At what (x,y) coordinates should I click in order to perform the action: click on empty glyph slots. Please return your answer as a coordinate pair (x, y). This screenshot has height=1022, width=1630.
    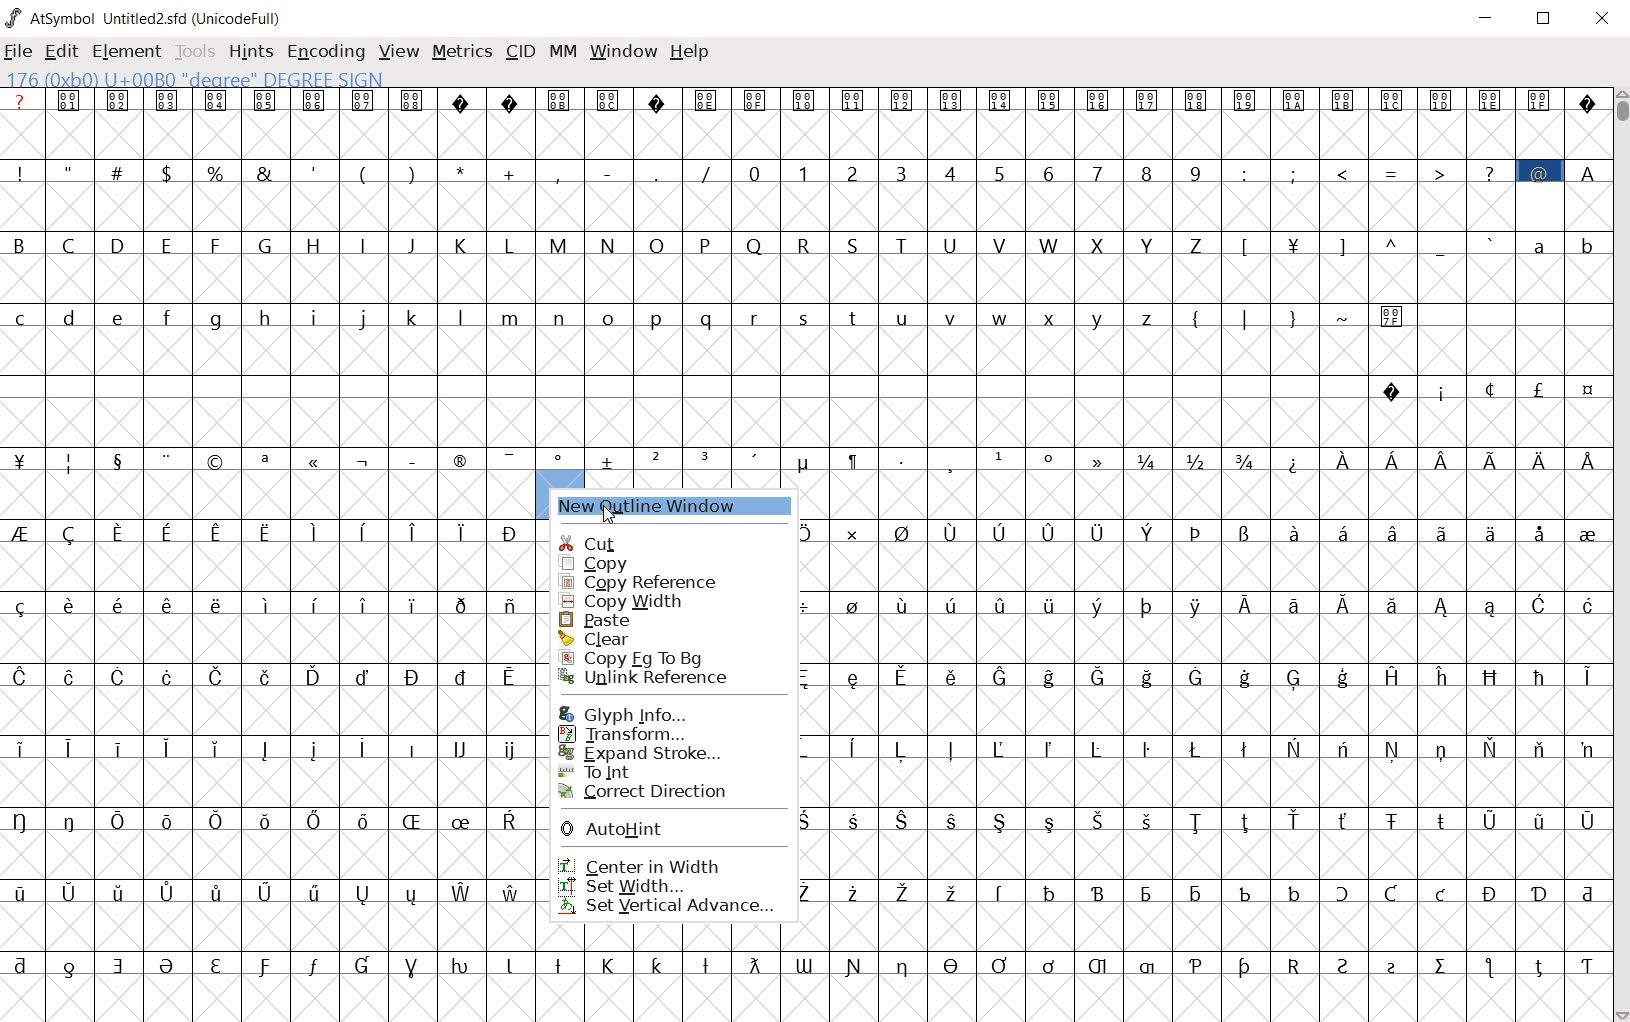
    Looking at the image, I should click on (273, 857).